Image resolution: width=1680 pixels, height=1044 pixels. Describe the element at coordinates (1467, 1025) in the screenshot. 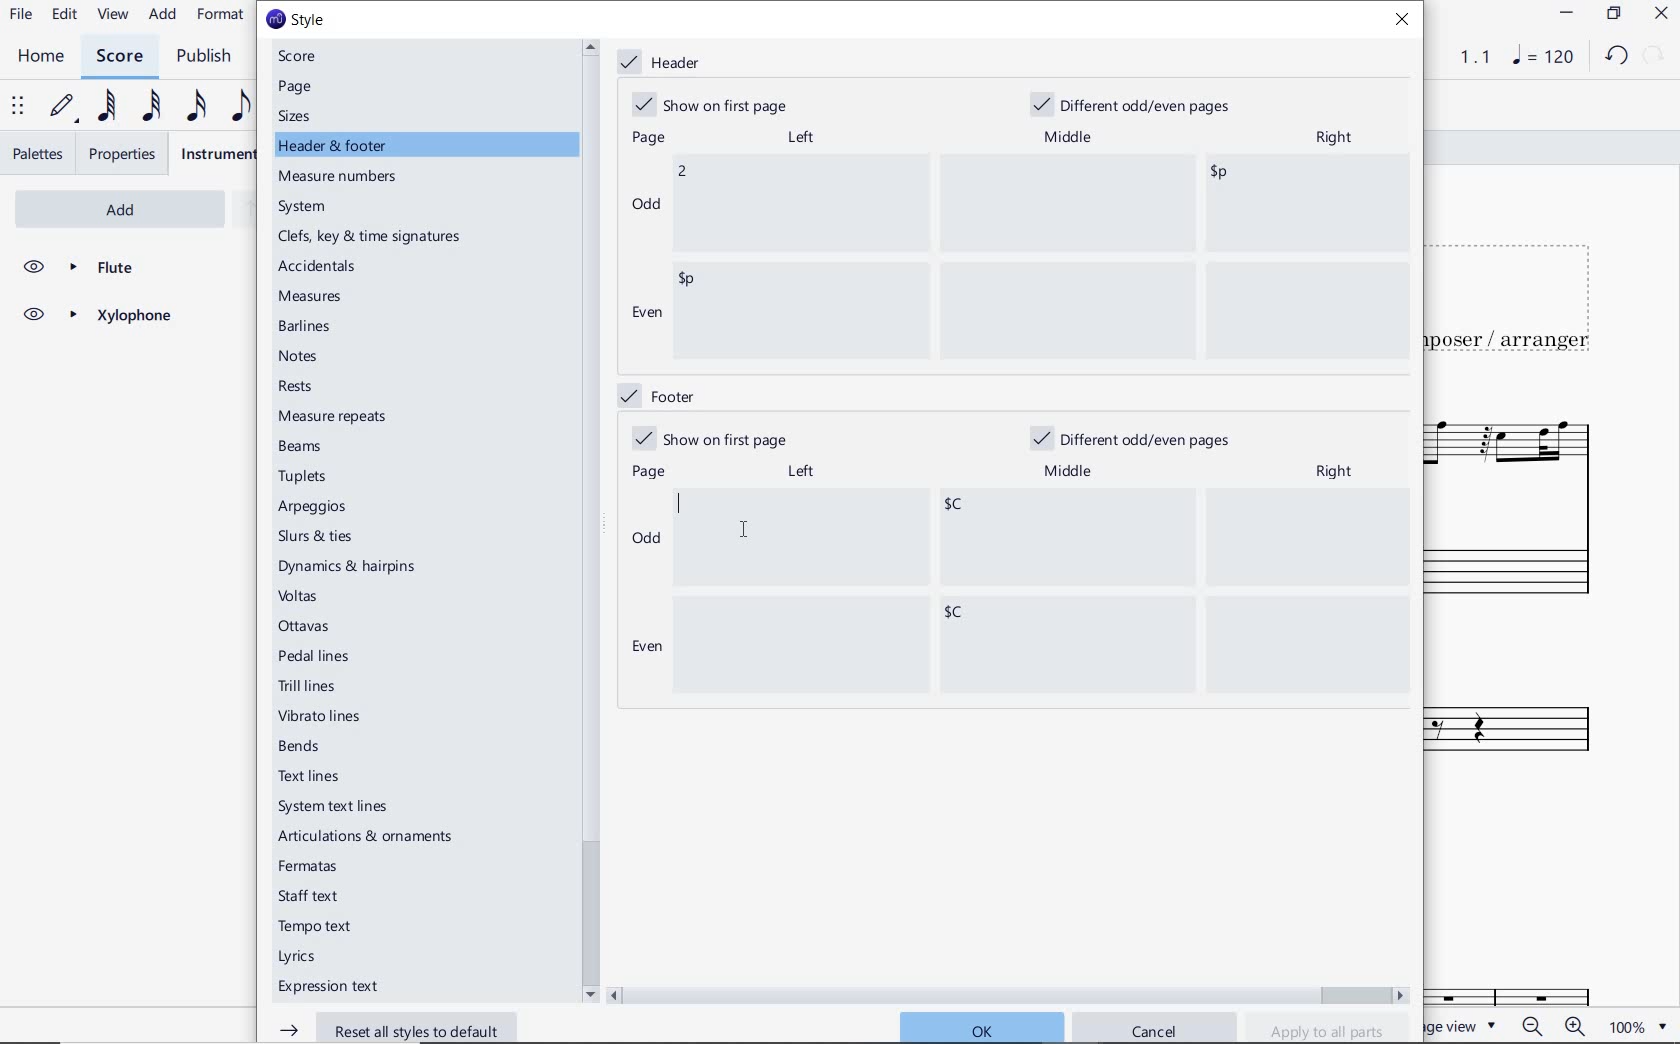

I see `PAGE VIEW` at that location.